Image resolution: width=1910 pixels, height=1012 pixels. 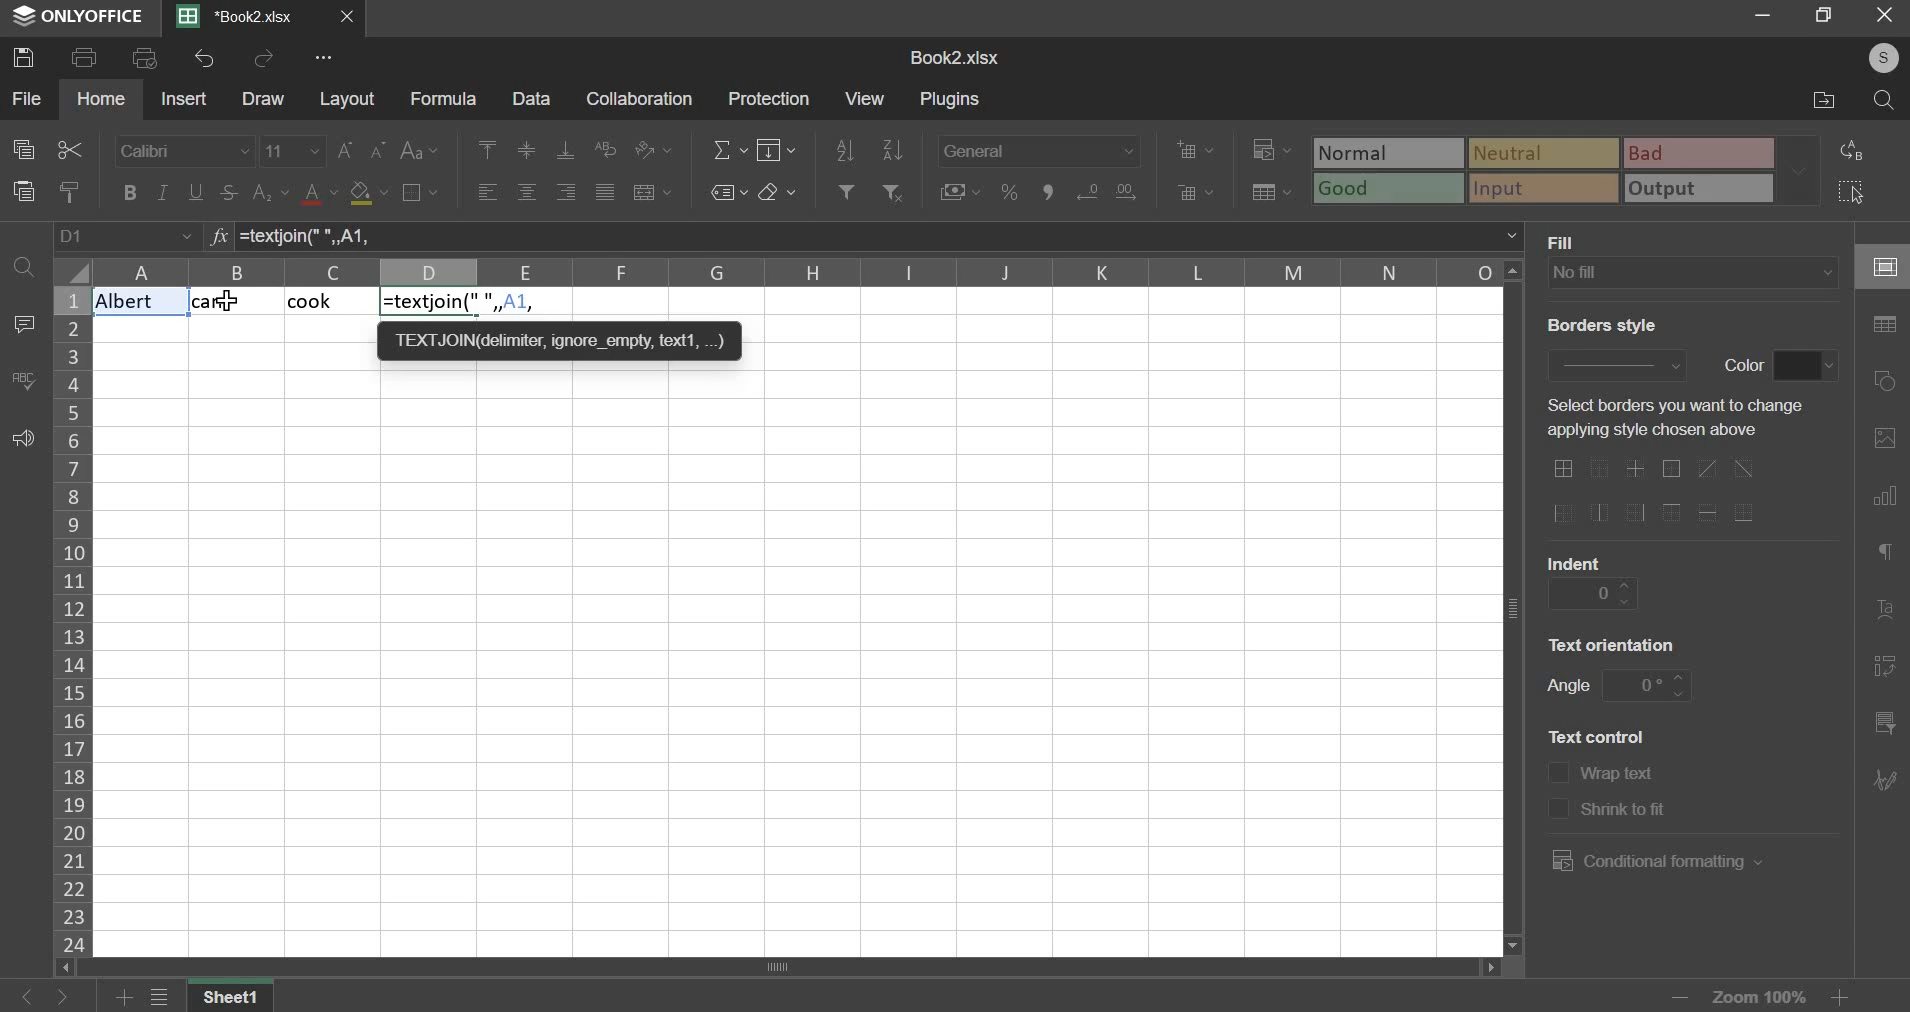 What do you see at coordinates (170, 998) in the screenshot?
I see `view all sheets` at bounding box center [170, 998].